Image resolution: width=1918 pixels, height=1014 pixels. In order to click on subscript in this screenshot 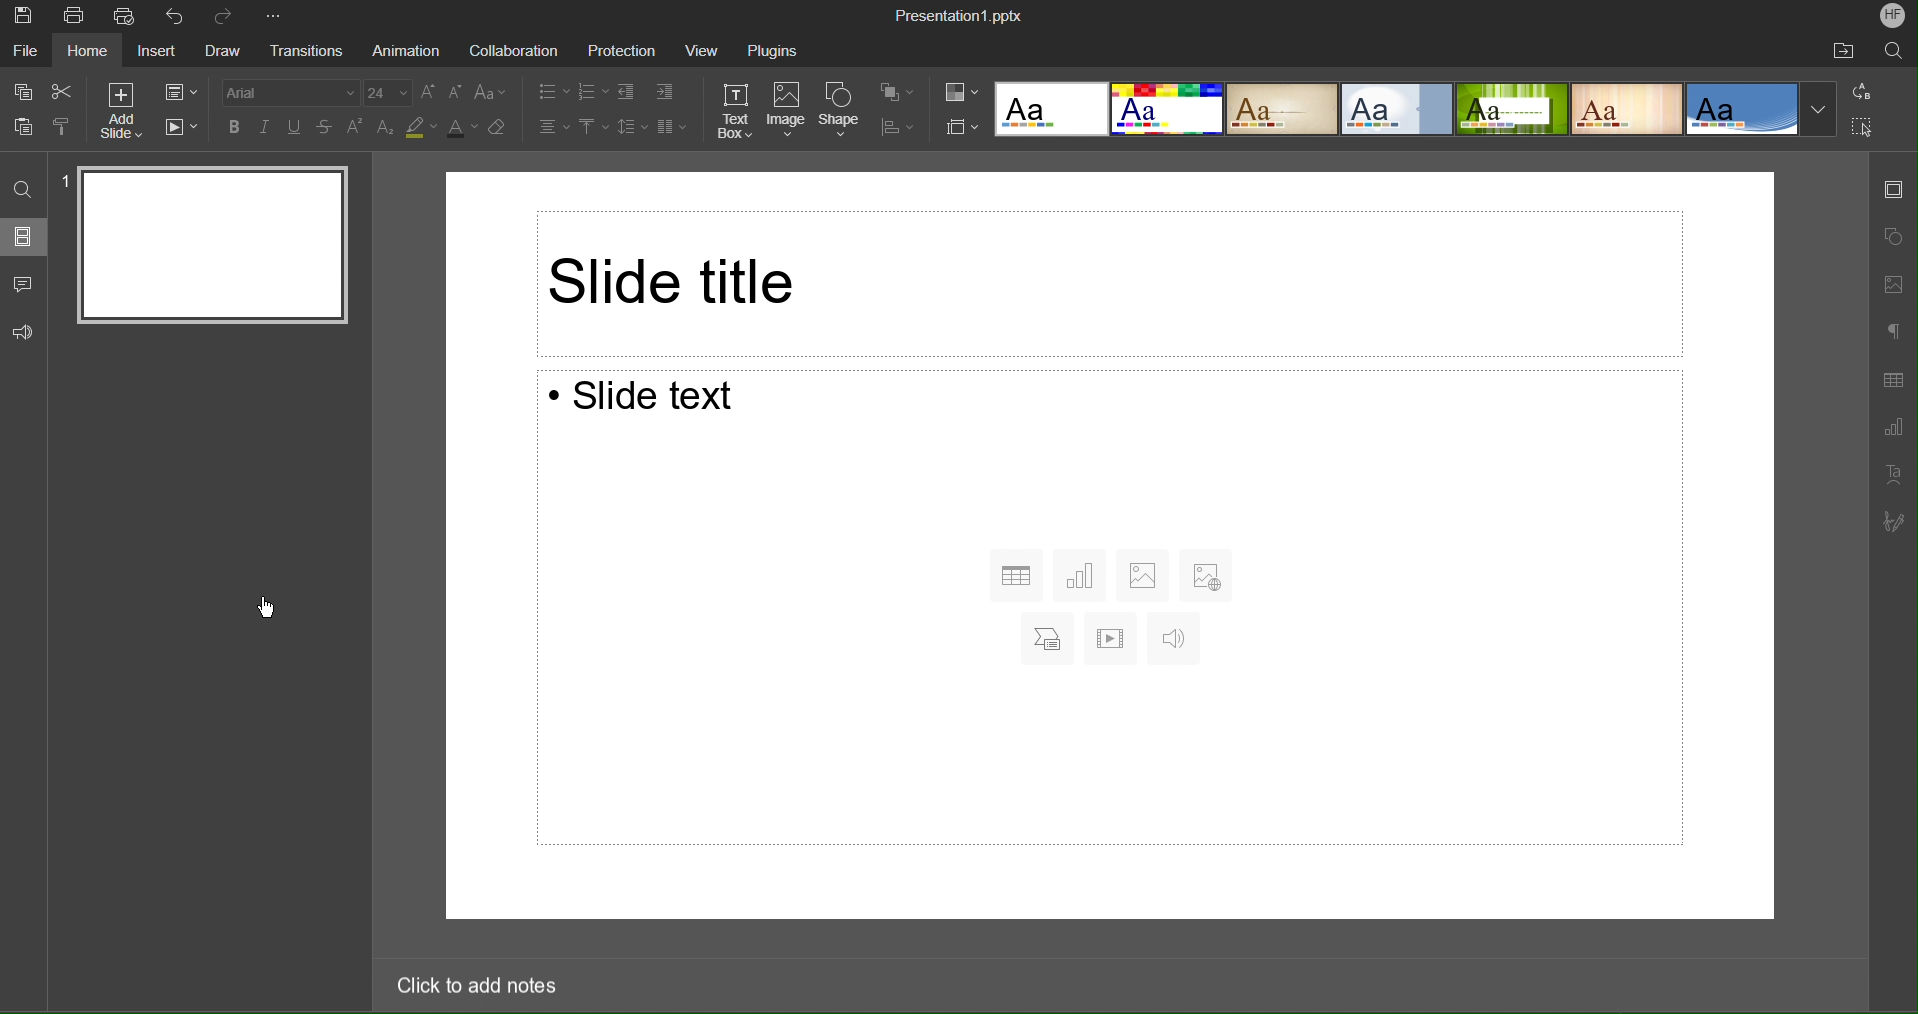, I will do `click(388, 128)`.